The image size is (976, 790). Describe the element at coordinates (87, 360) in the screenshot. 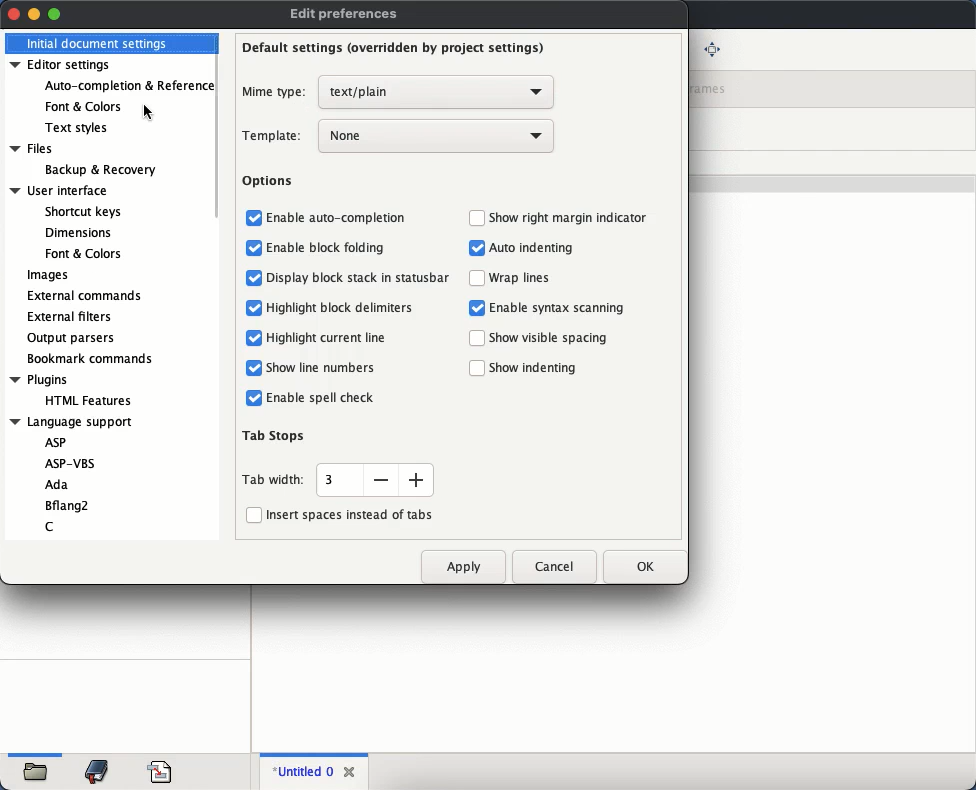

I see `bookmark command` at that location.